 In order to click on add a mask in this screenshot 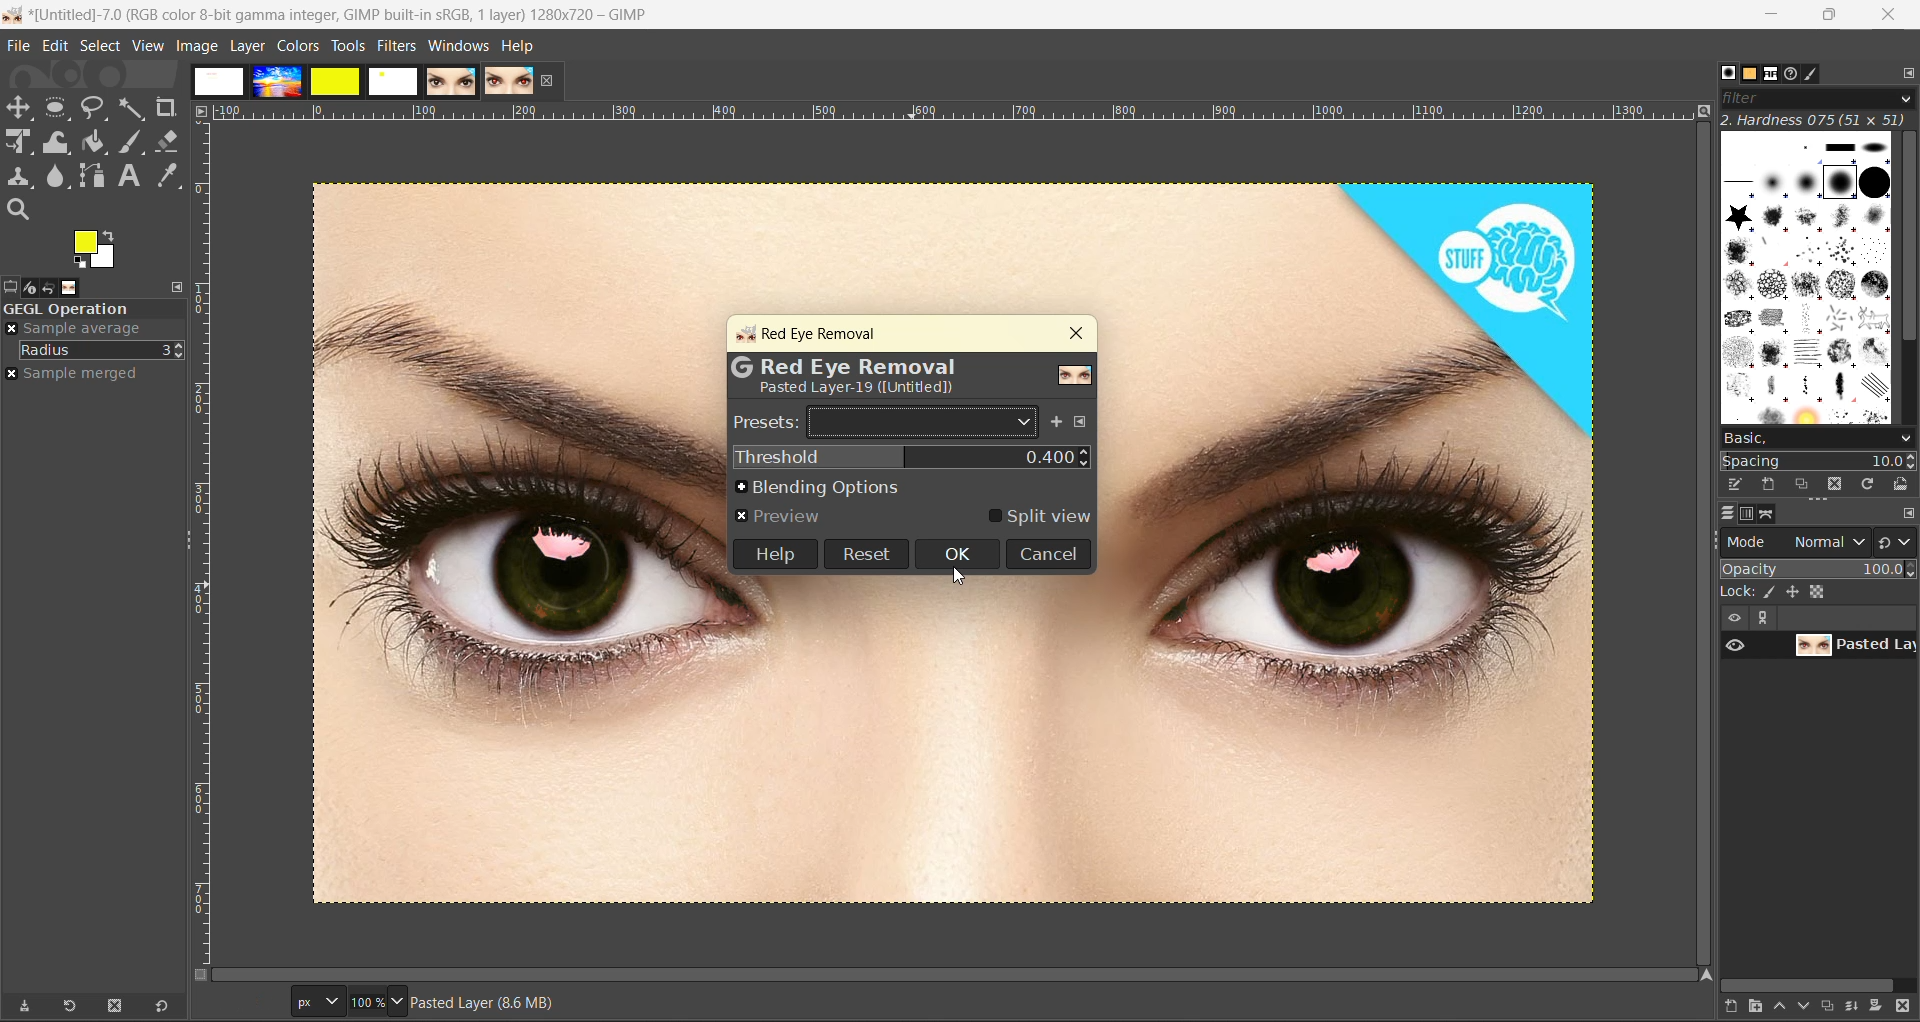, I will do `click(1882, 1009)`.